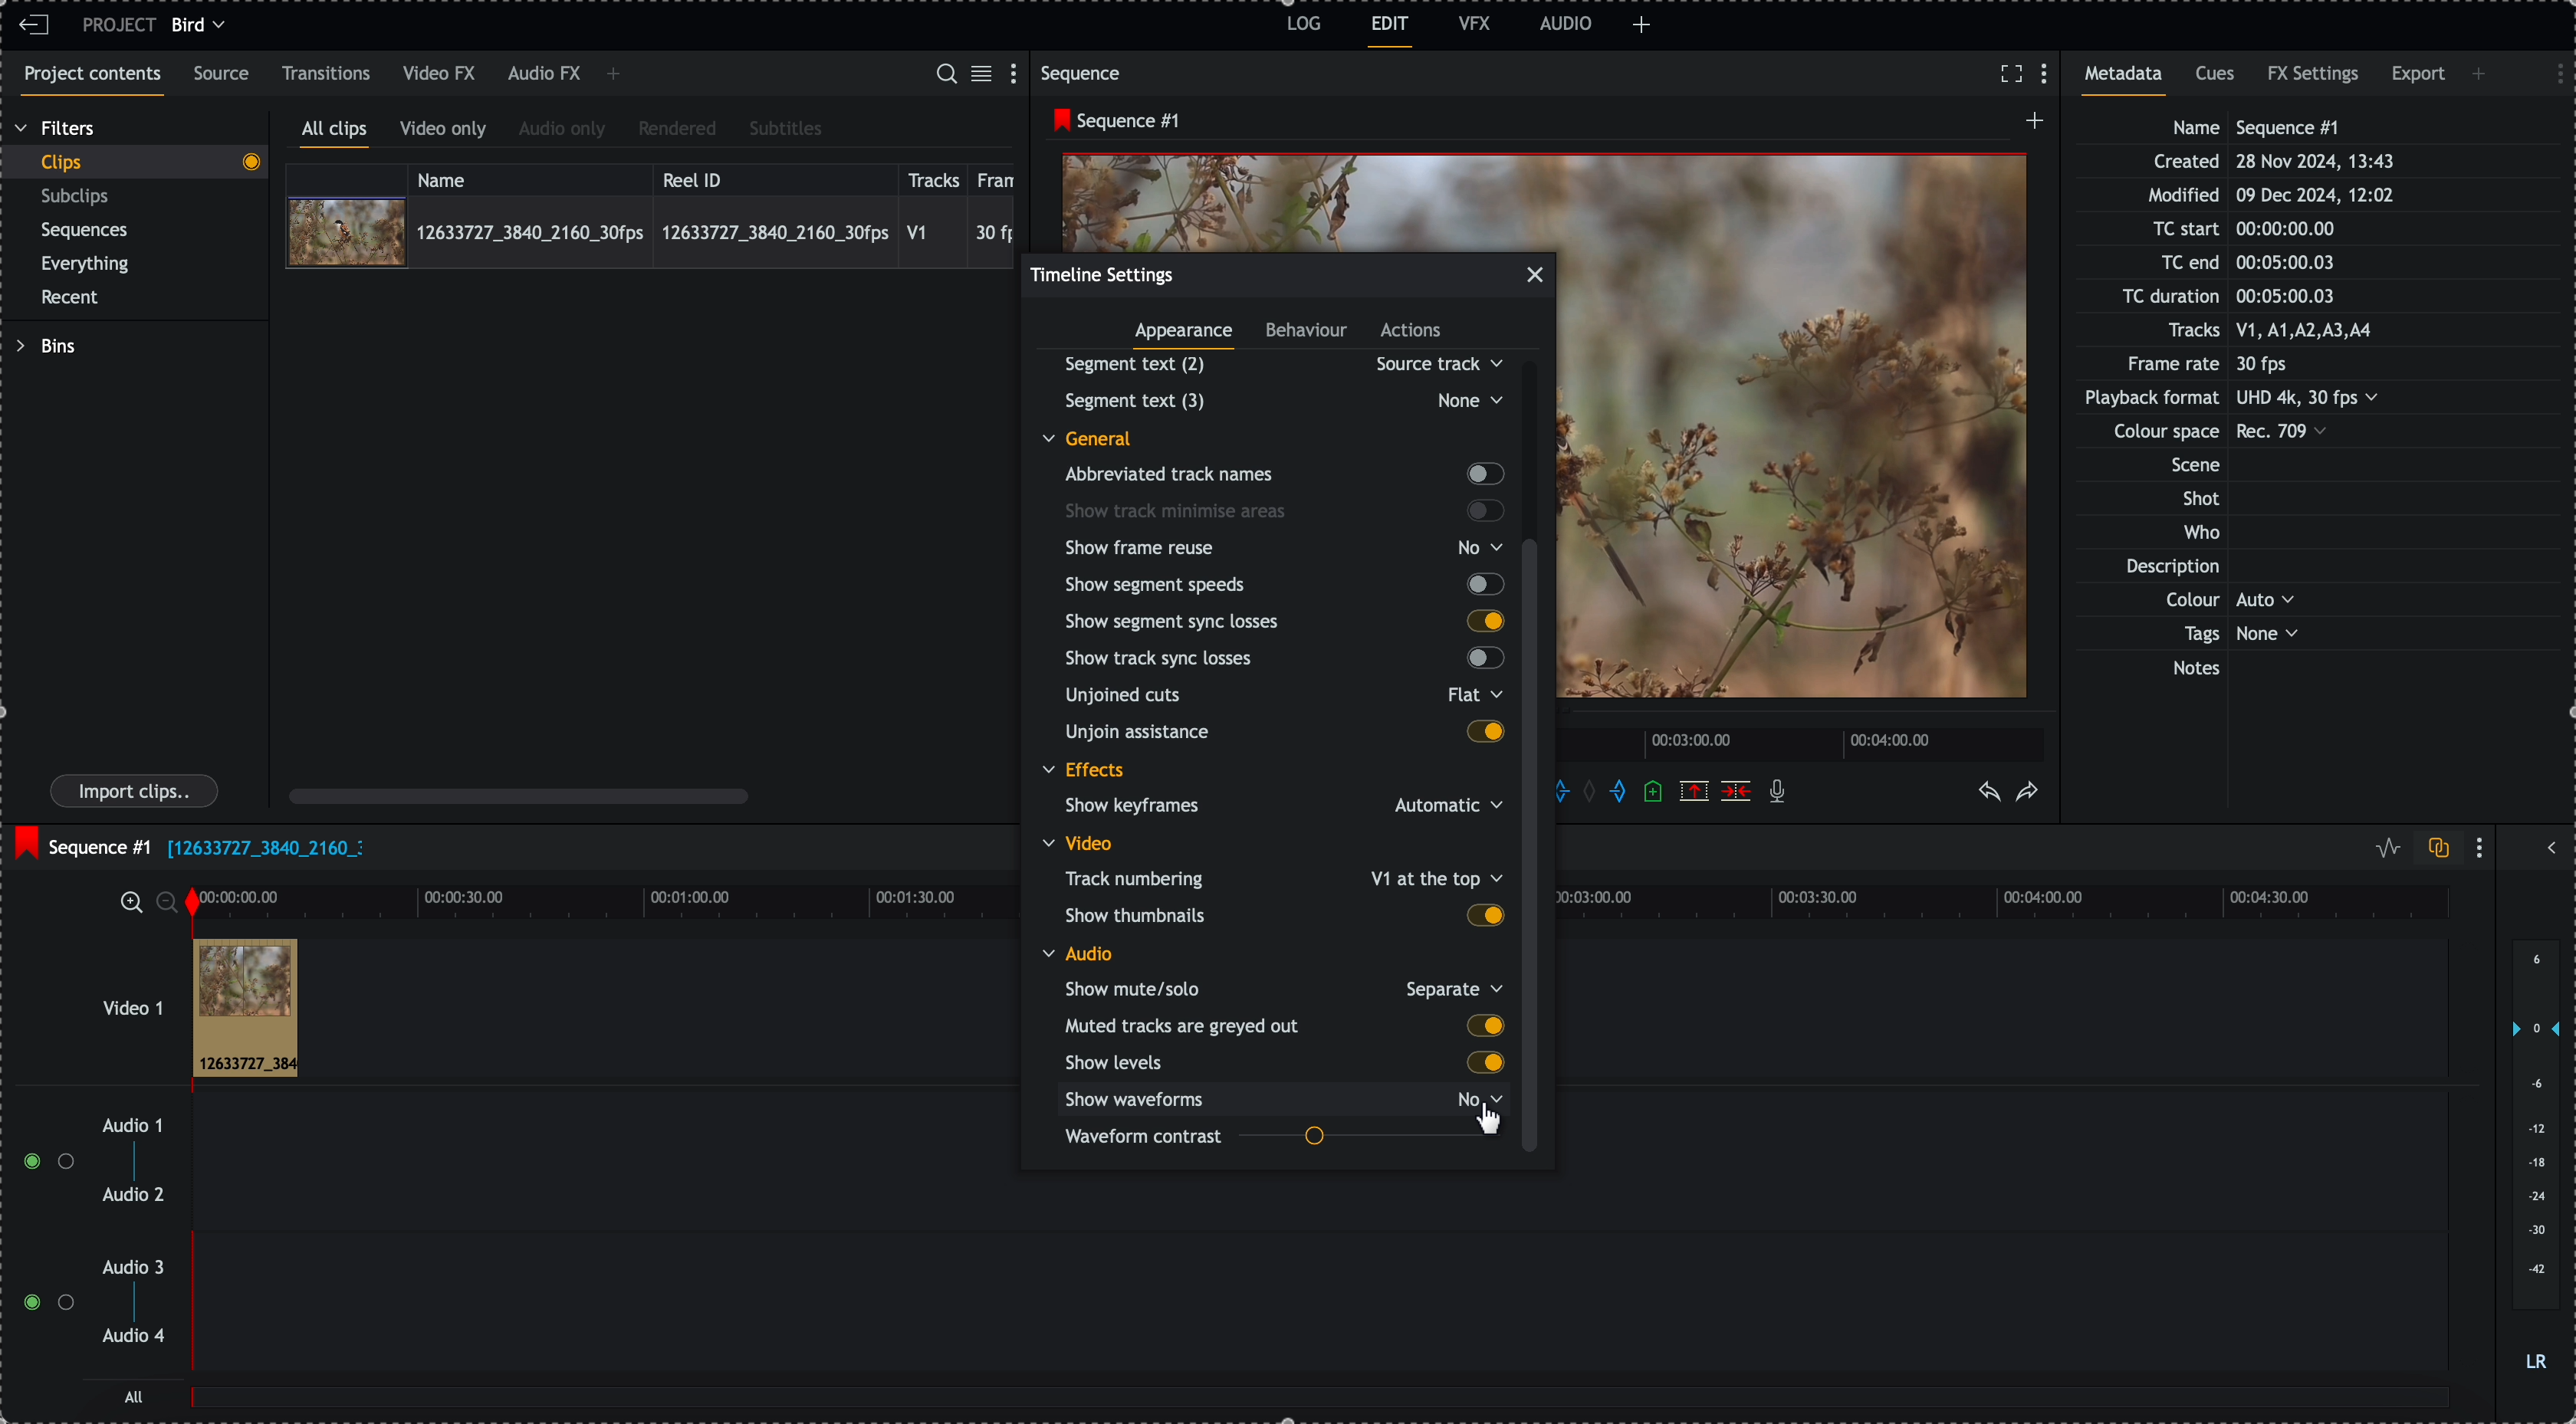 The image size is (2576, 1424). What do you see at coordinates (245, 1009) in the screenshot?
I see `clip` at bounding box center [245, 1009].